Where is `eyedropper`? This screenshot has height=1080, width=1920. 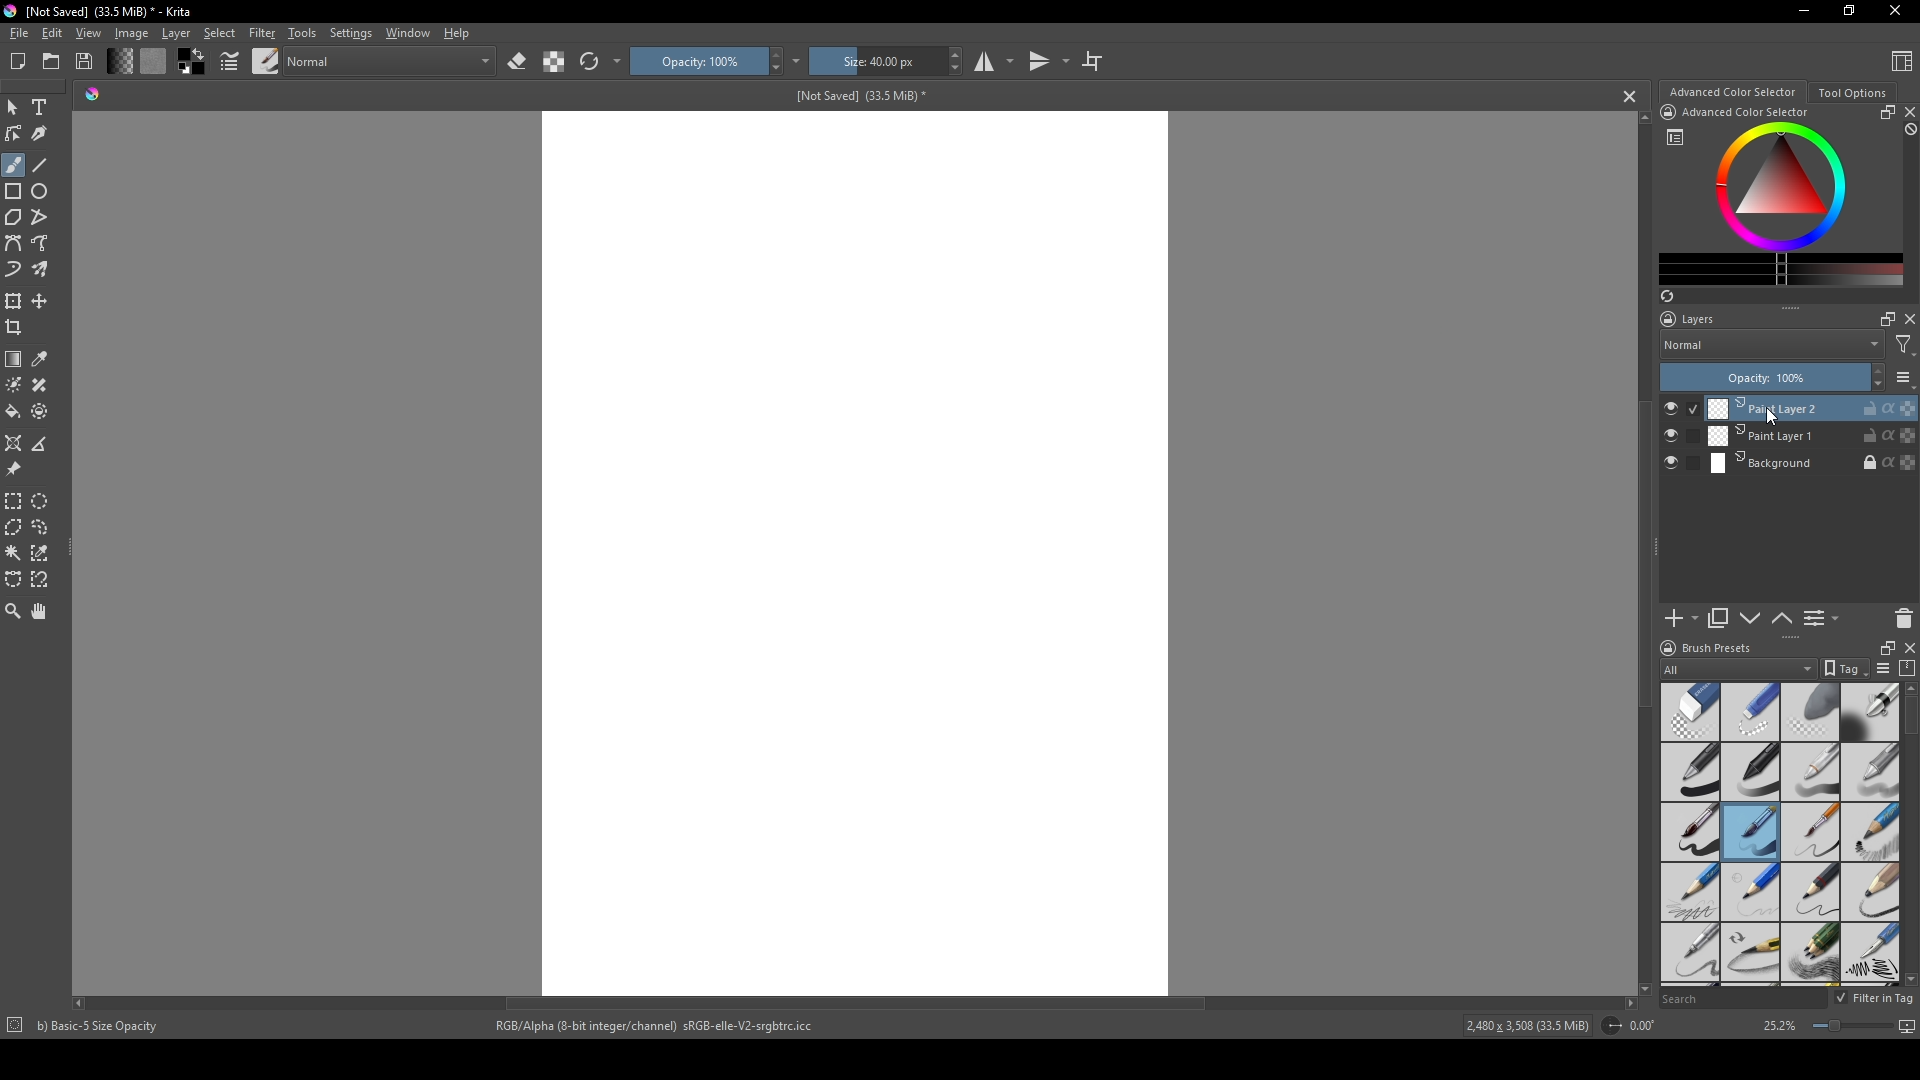 eyedropper is located at coordinates (42, 359).